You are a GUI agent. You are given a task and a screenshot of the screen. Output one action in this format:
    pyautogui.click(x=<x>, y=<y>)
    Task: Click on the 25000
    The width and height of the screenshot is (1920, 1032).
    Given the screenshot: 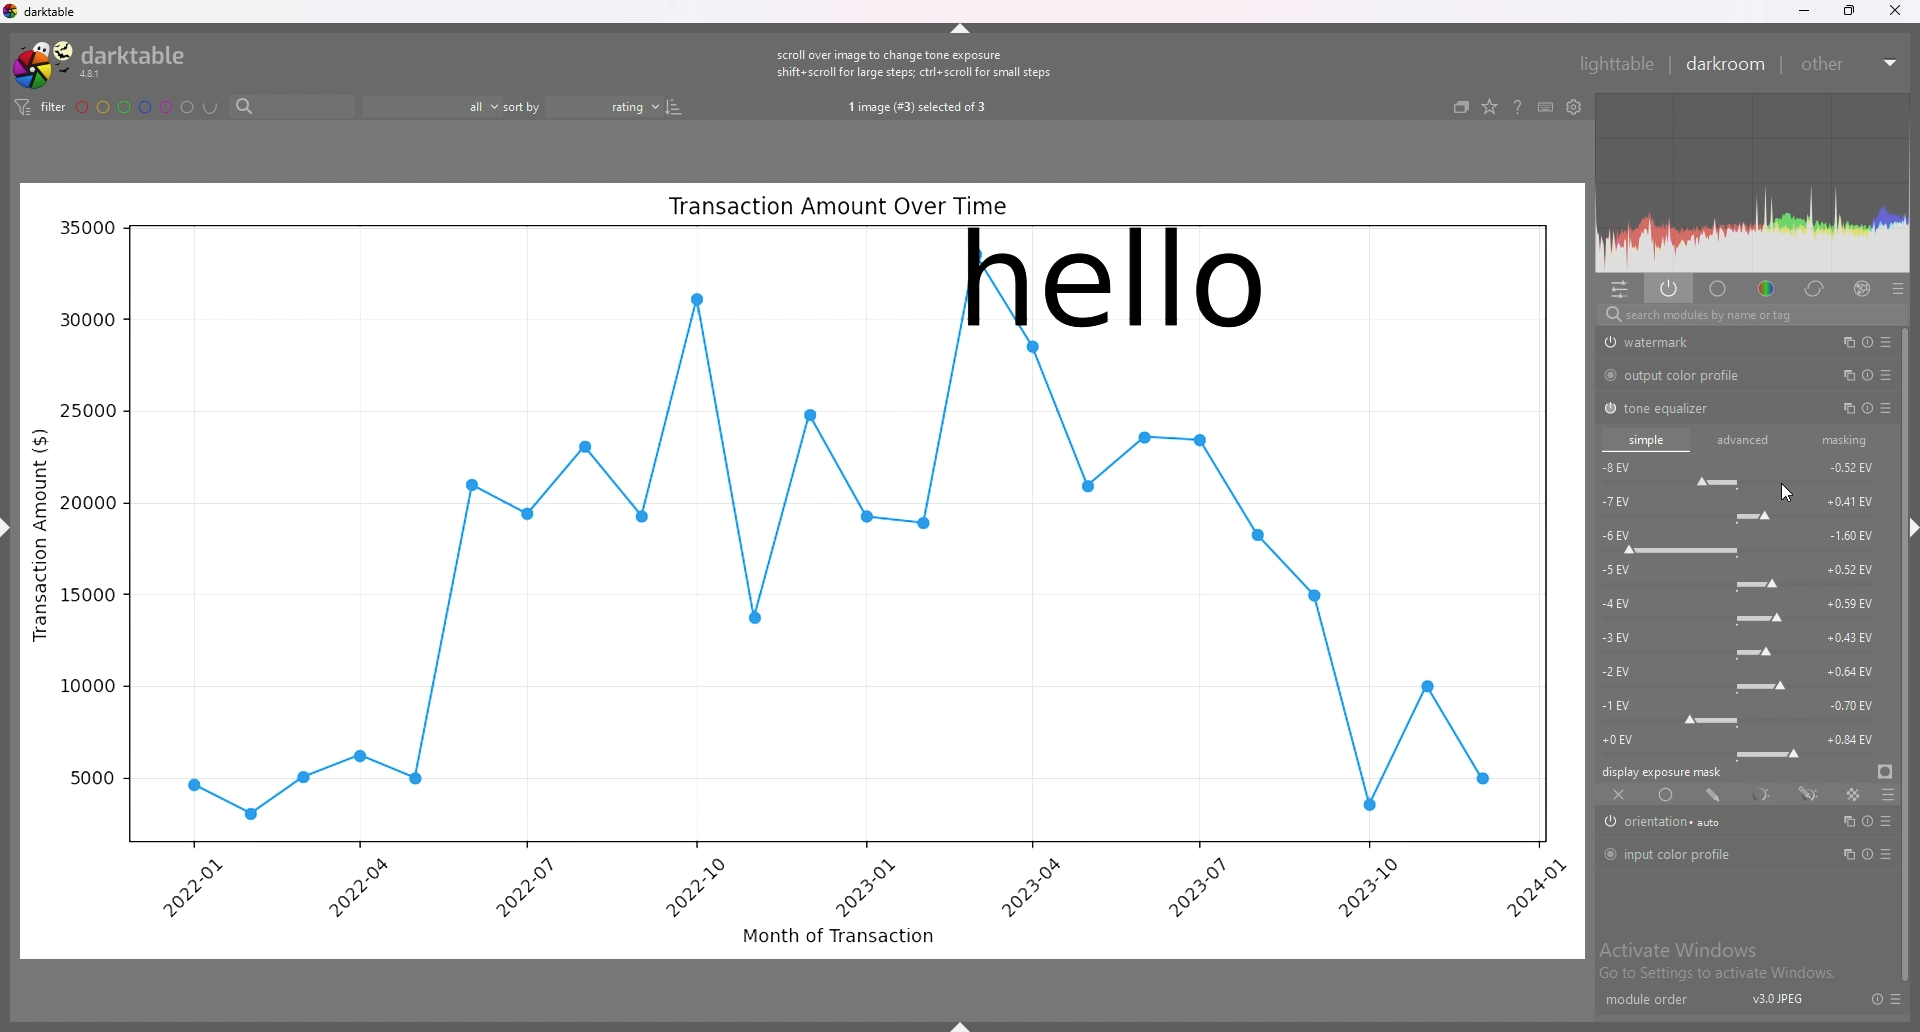 What is the action you would take?
    pyautogui.click(x=87, y=409)
    